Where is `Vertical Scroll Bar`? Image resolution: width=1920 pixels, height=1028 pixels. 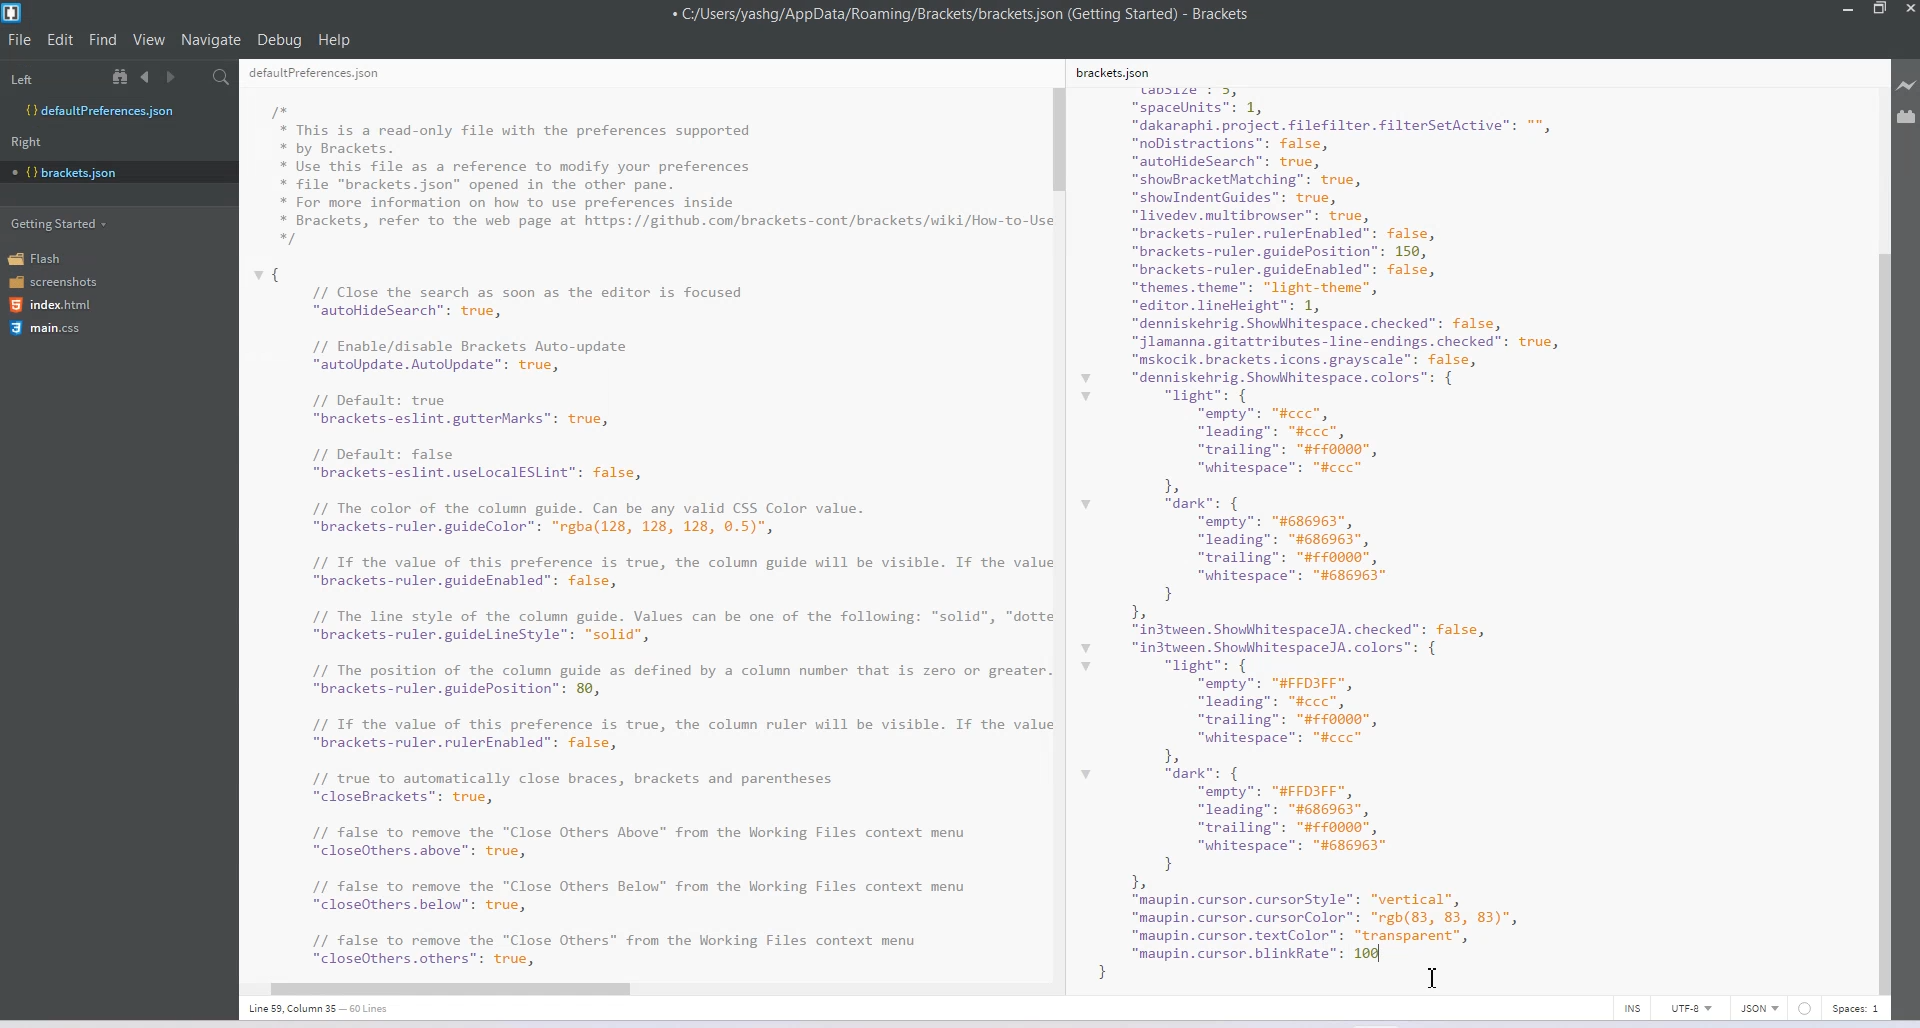
Vertical Scroll Bar is located at coordinates (1059, 528).